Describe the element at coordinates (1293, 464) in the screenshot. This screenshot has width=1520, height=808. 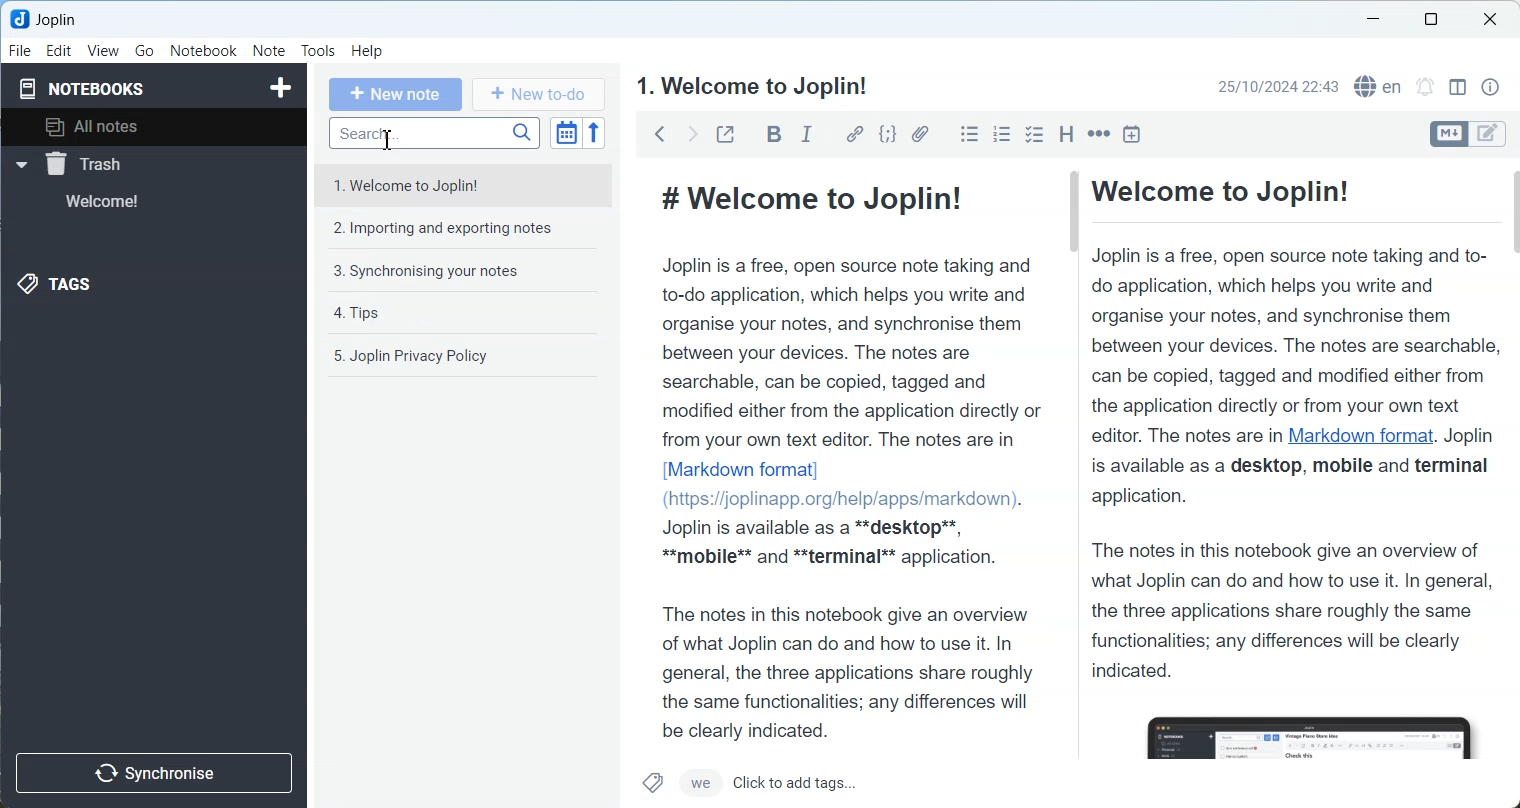
I see `Welcome to Joplin!Joplin is a free, open source note taking and to-do application, which helps you write andorganise your notes, and synchronise thembetween your devices. The notes are searchable,can be copied, tagged and modified either fromthe application directly or from your own texteditor. The notes are in Markdown format. Joplinis available as a desktop, mobile and terminalapplication.The notes in this notebook give an overview ofwhat Joplin can do and how to use it. In general,the three applications share roughly the samefunctionalities; any differences will be clearly indicated.` at that location.